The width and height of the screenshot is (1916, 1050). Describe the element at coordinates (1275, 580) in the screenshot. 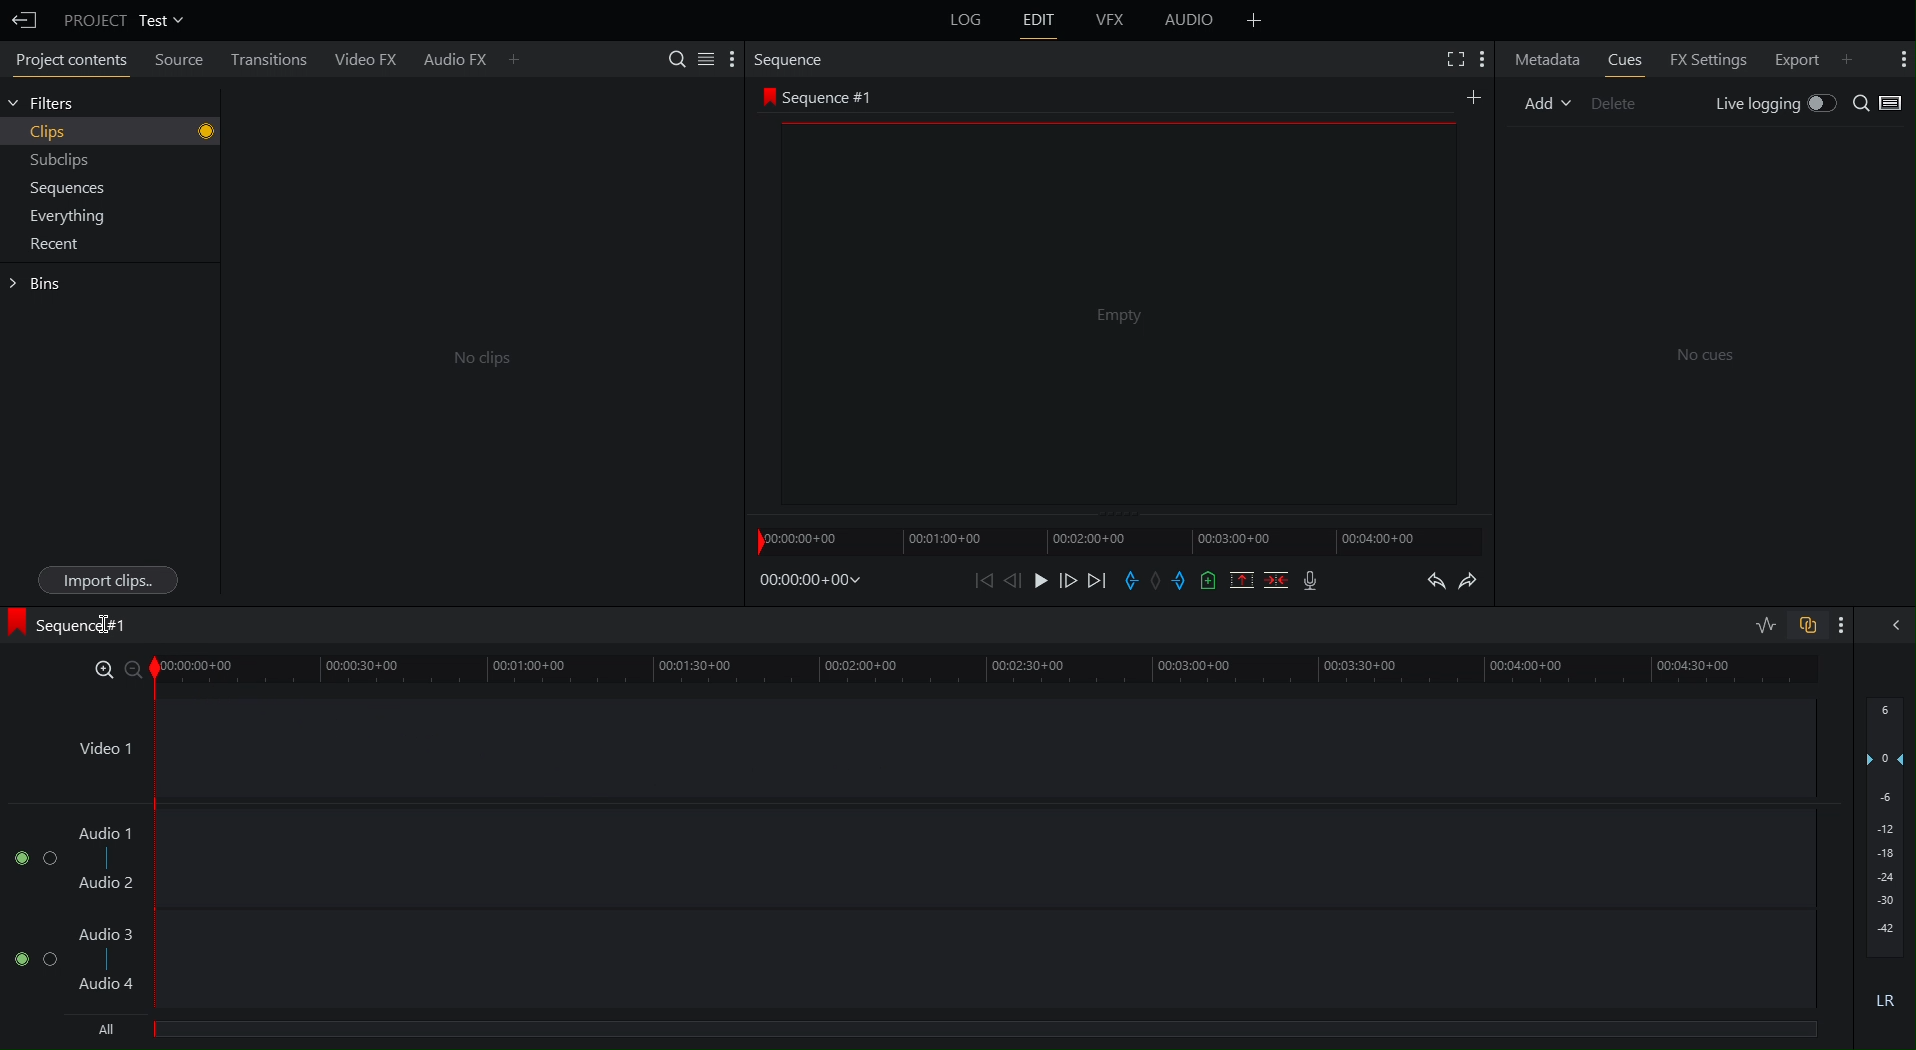

I see `Delete/Cut` at that location.